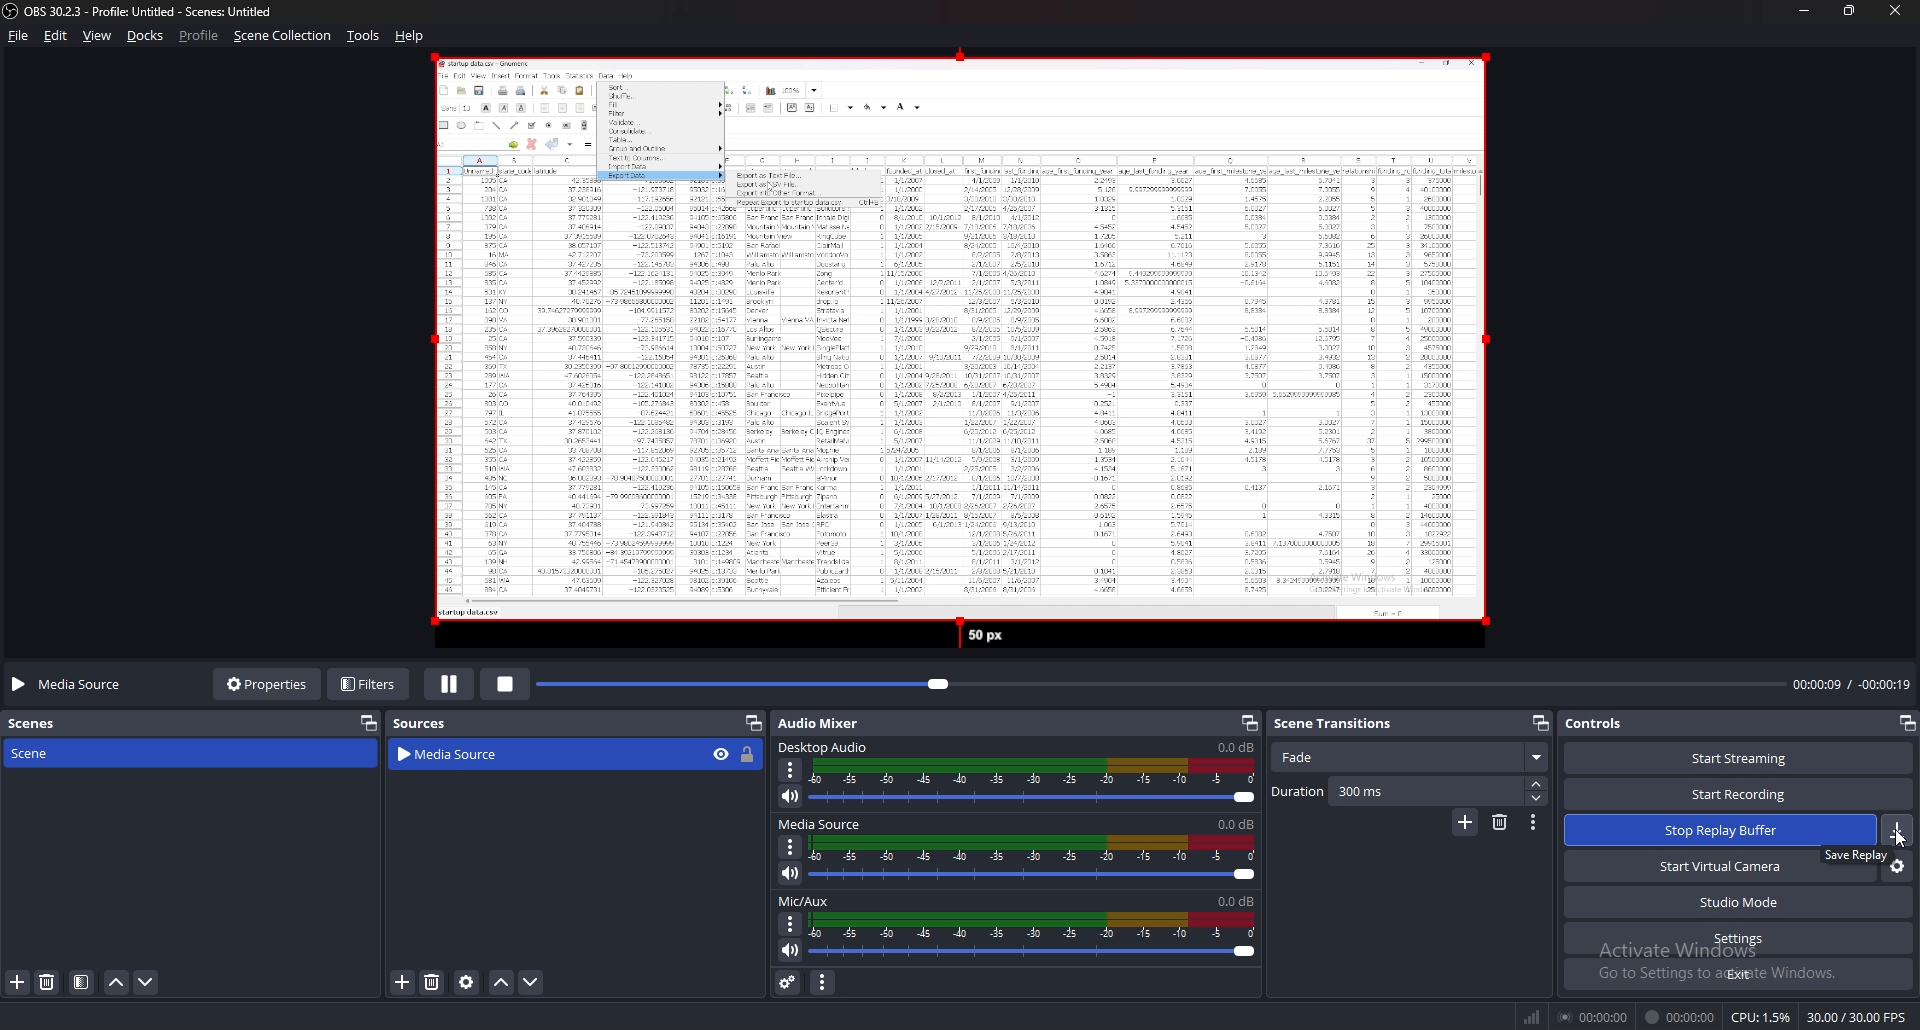  What do you see at coordinates (146, 35) in the screenshot?
I see `docks` at bounding box center [146, 35].